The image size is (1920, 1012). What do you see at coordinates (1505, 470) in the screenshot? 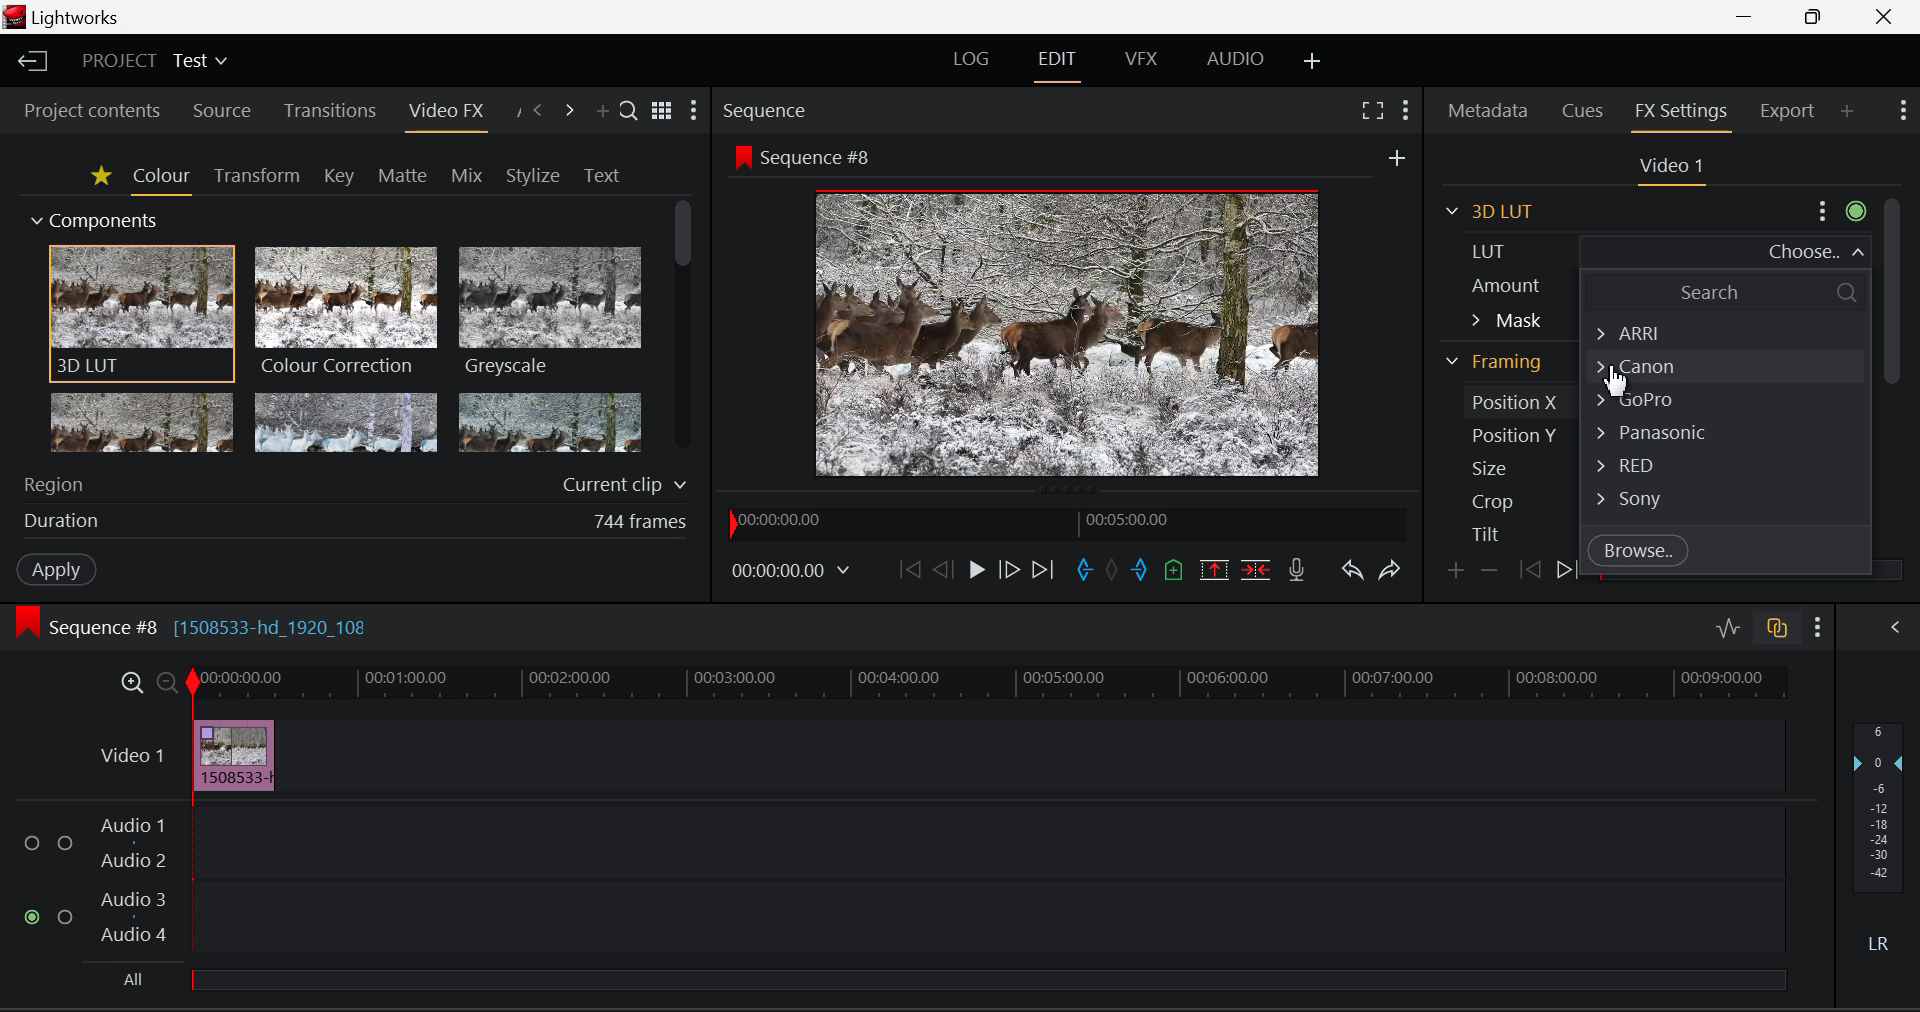
I see `Size` at bounding box center [1505, 470].